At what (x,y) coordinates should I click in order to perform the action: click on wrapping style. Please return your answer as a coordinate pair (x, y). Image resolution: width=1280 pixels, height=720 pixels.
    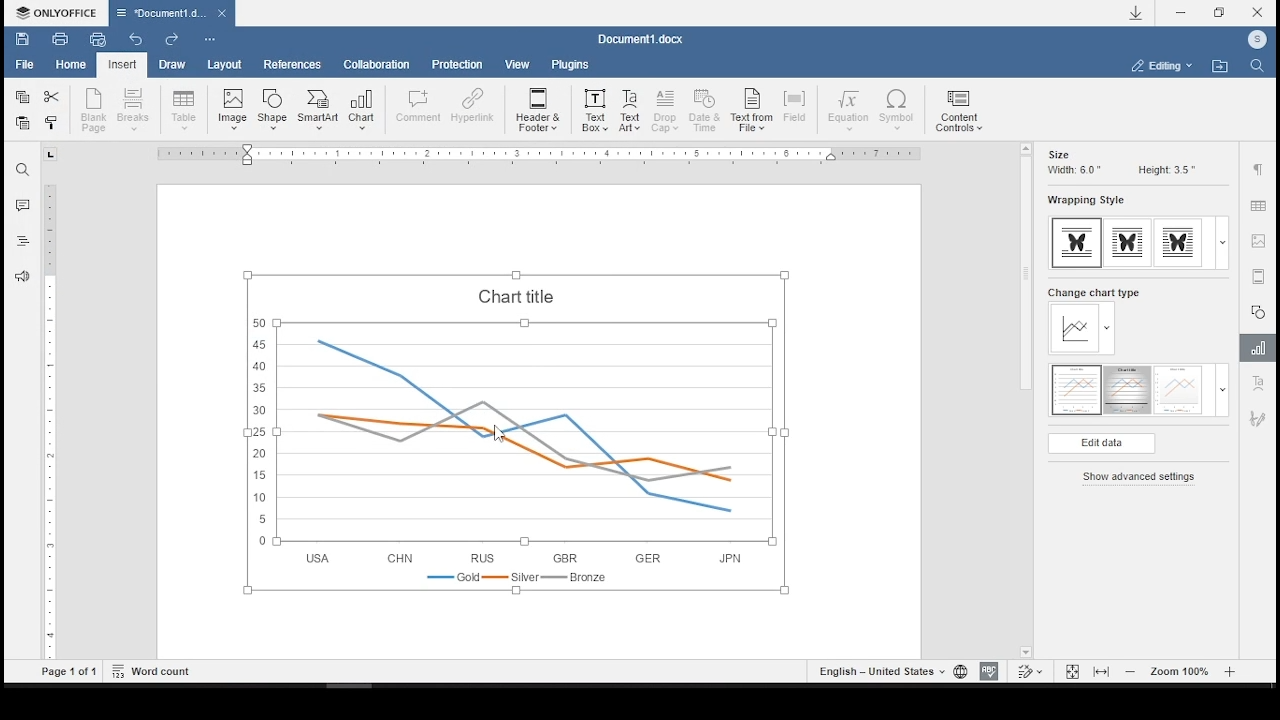
    Looking at the image, I should click on (1178, 243).